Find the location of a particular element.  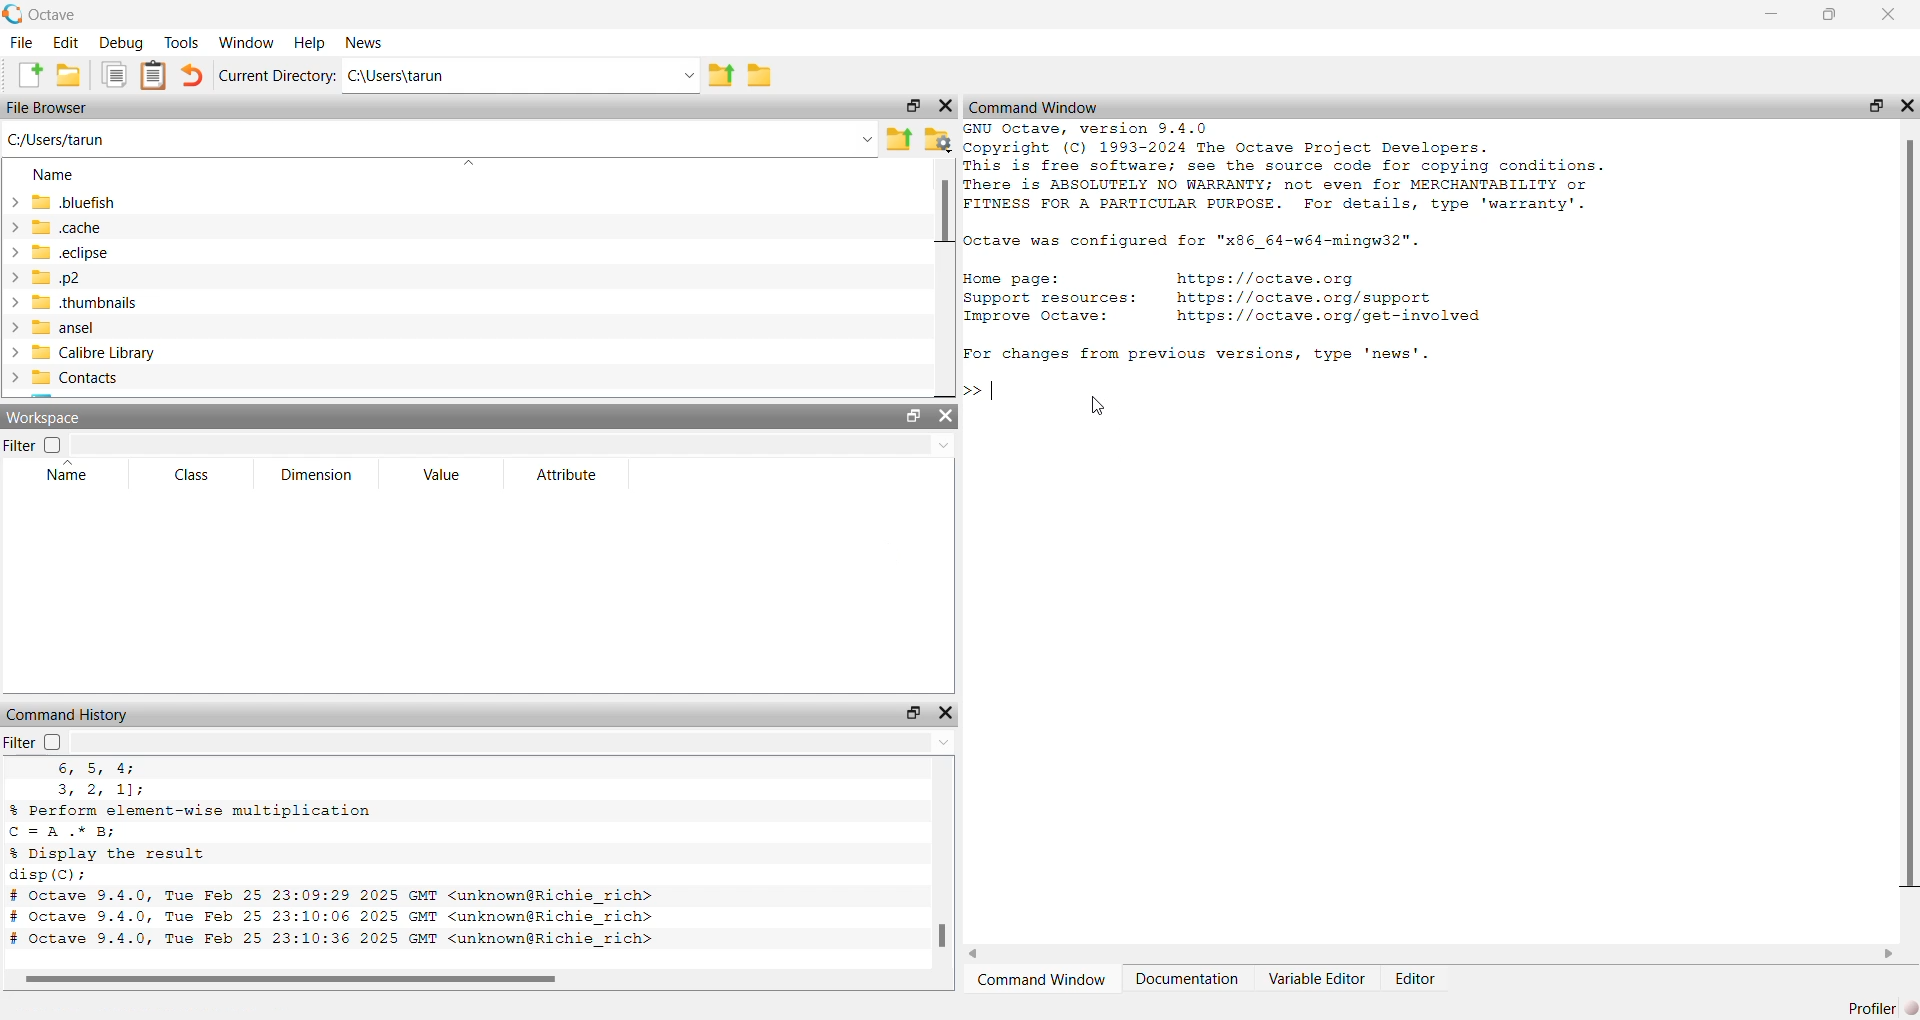

Restore Down is located at coordinates (1833, 15).